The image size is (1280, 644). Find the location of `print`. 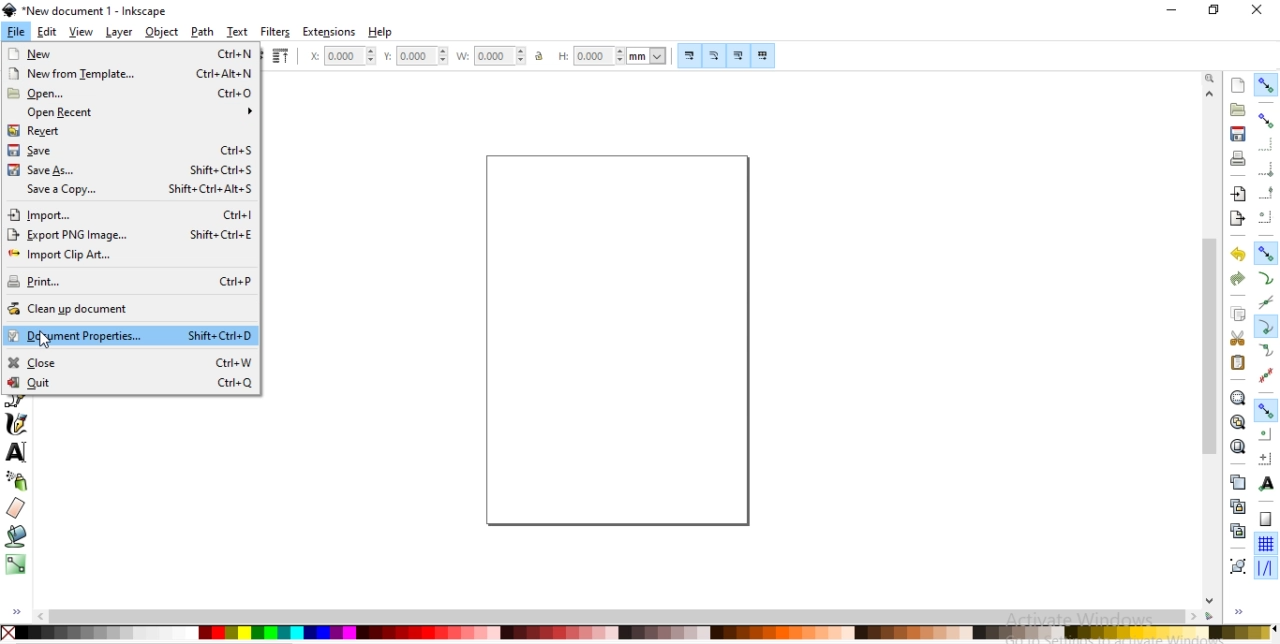

print is located at coordinates (132, 282).